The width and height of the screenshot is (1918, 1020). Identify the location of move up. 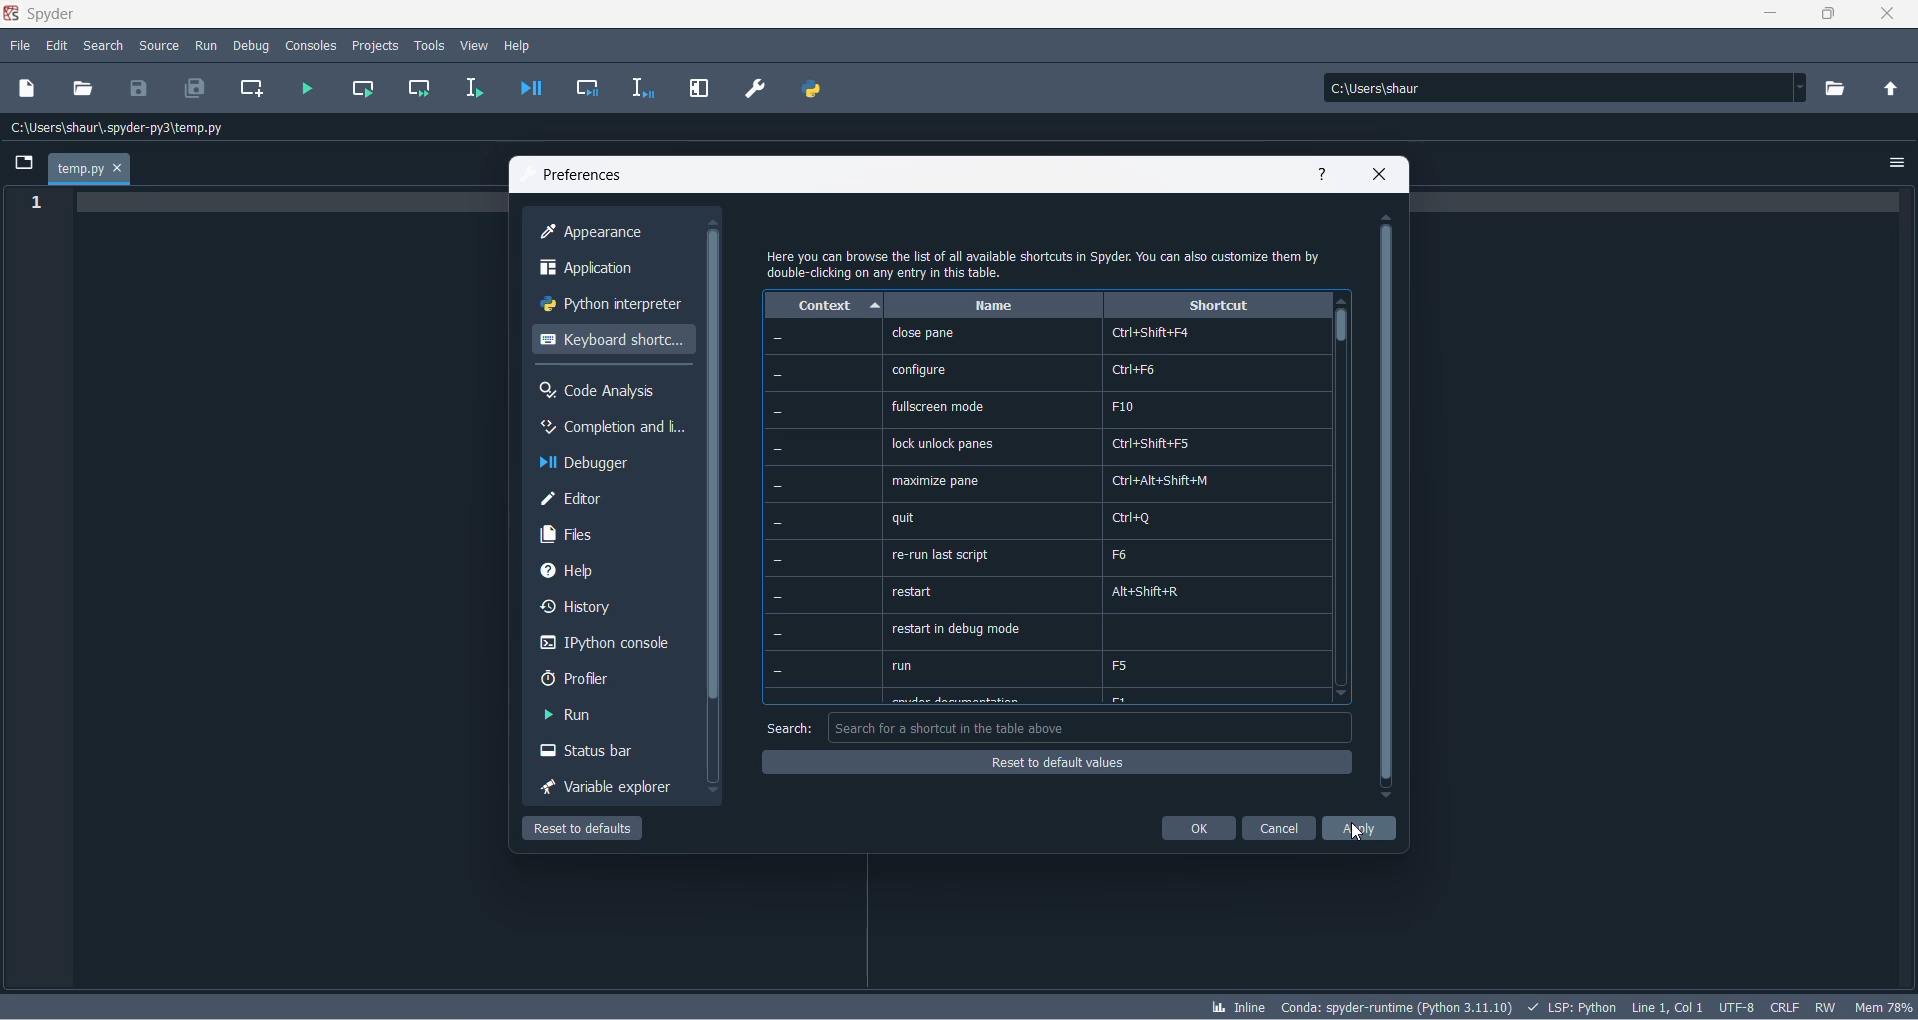
(1341, 301).